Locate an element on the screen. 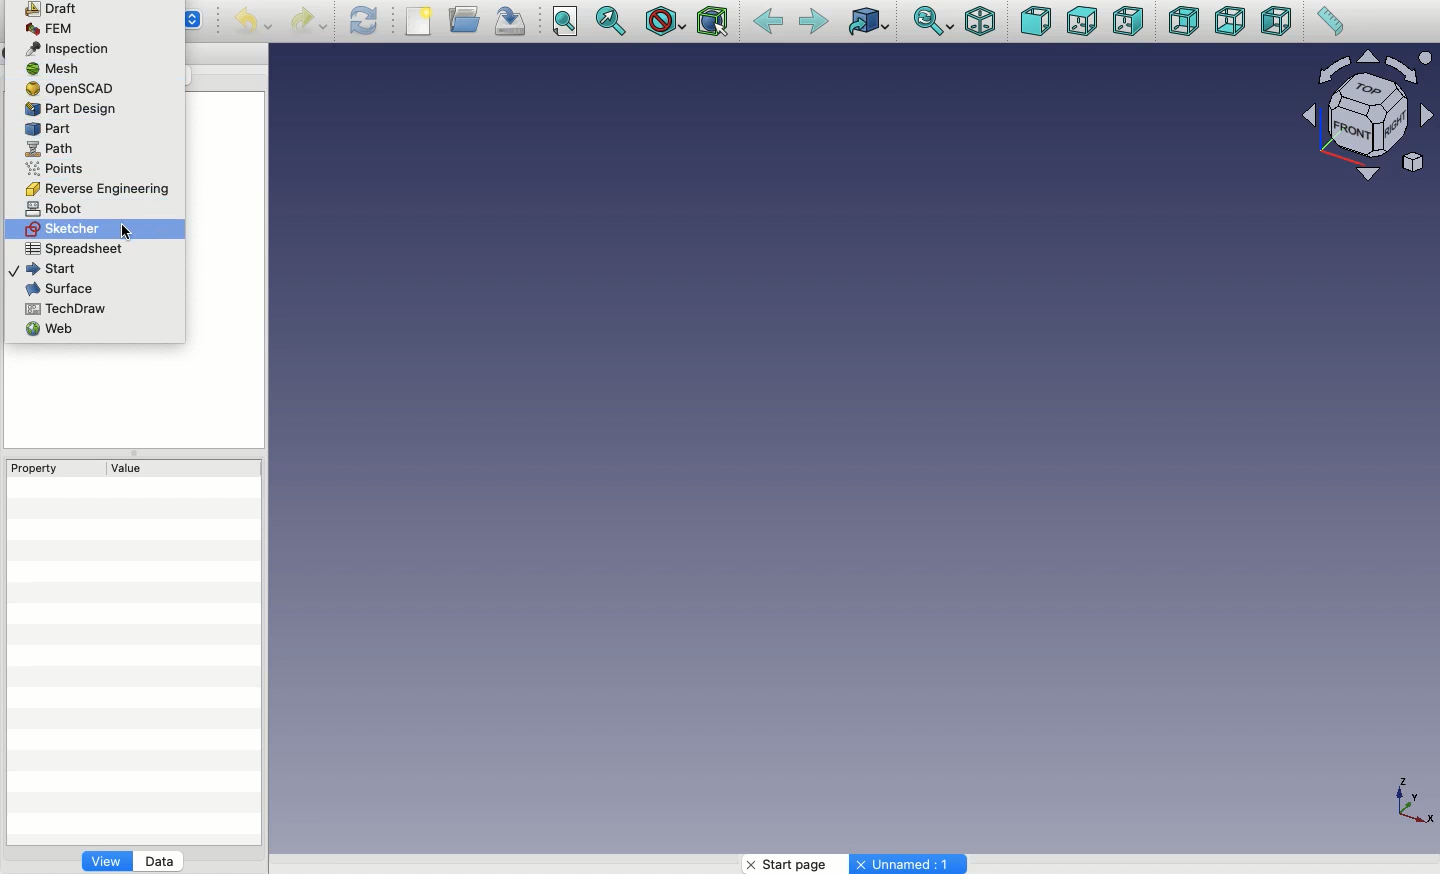 Image resolution: width=1440 pixels, height=874 pixels. Part design is located at coordinates (69, 109).